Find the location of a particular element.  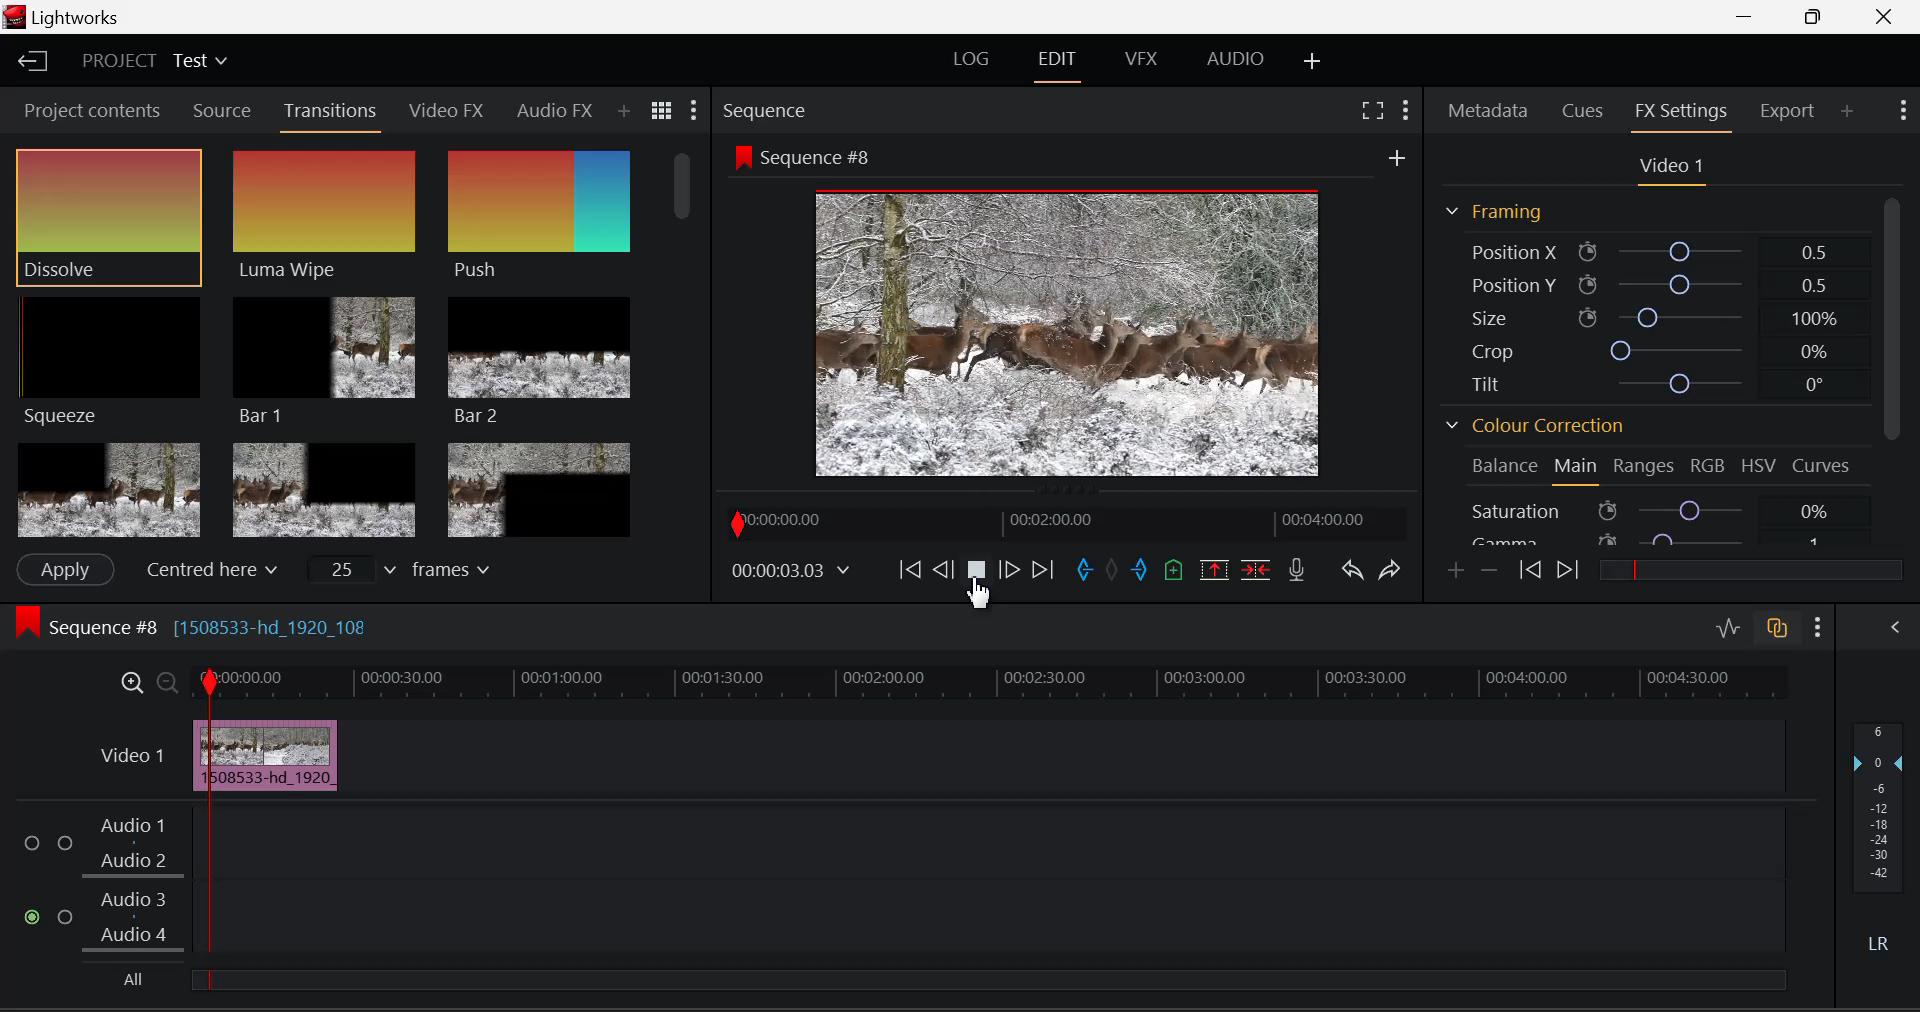

Apply is located at coordinates (66, 570).